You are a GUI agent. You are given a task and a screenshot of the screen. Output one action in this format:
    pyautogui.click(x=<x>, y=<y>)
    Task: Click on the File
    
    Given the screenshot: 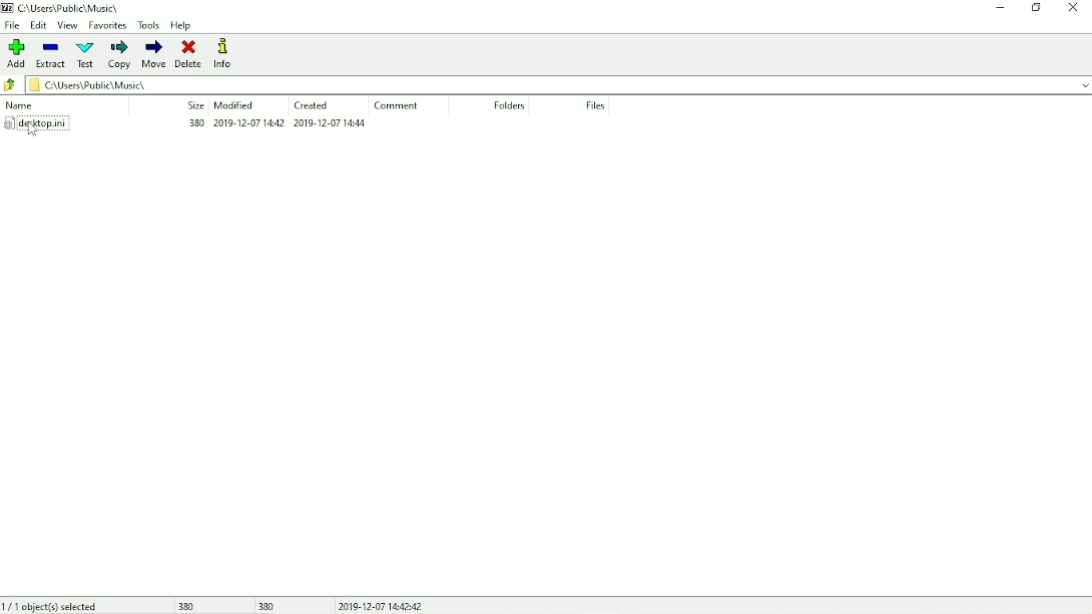 What is the action you would take?
    pyautogui.click(x=596, y=106)
    